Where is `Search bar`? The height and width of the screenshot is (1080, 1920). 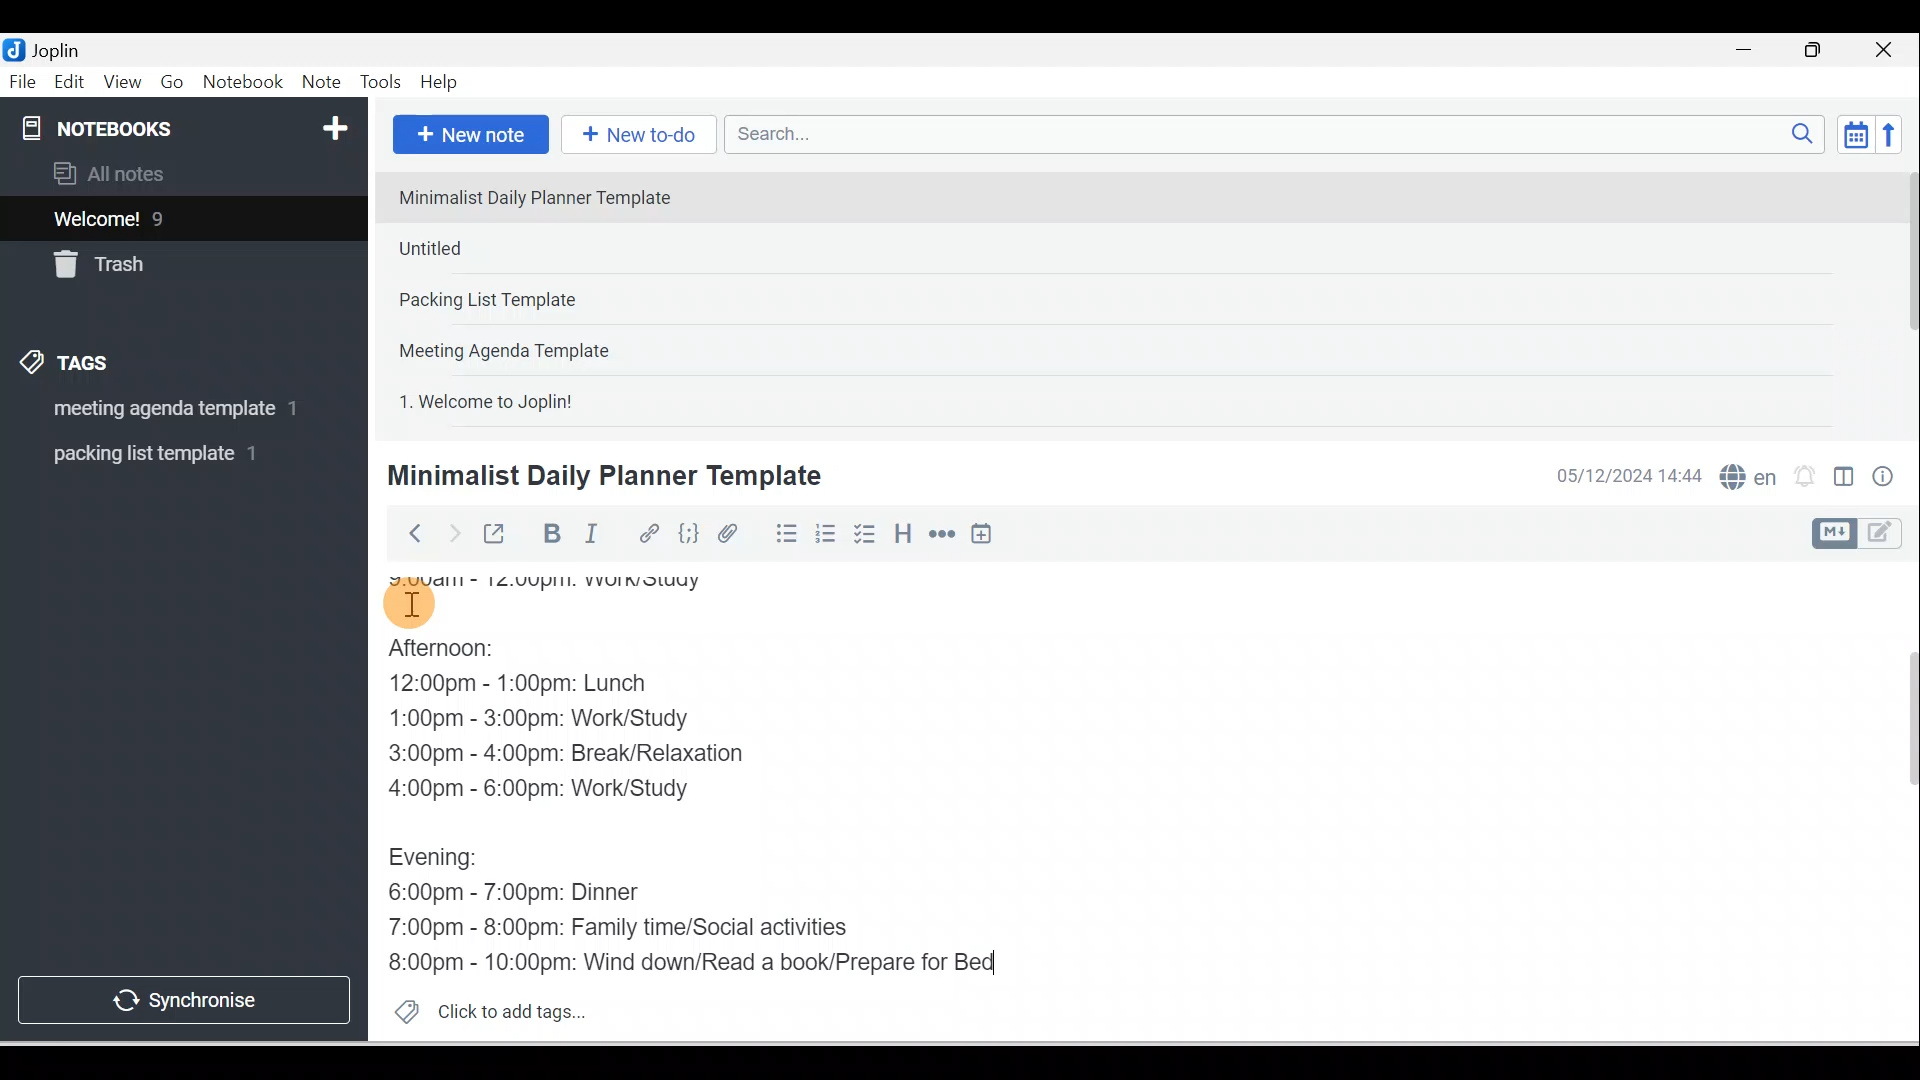 Search bar is located at coordinates (1281, 134).